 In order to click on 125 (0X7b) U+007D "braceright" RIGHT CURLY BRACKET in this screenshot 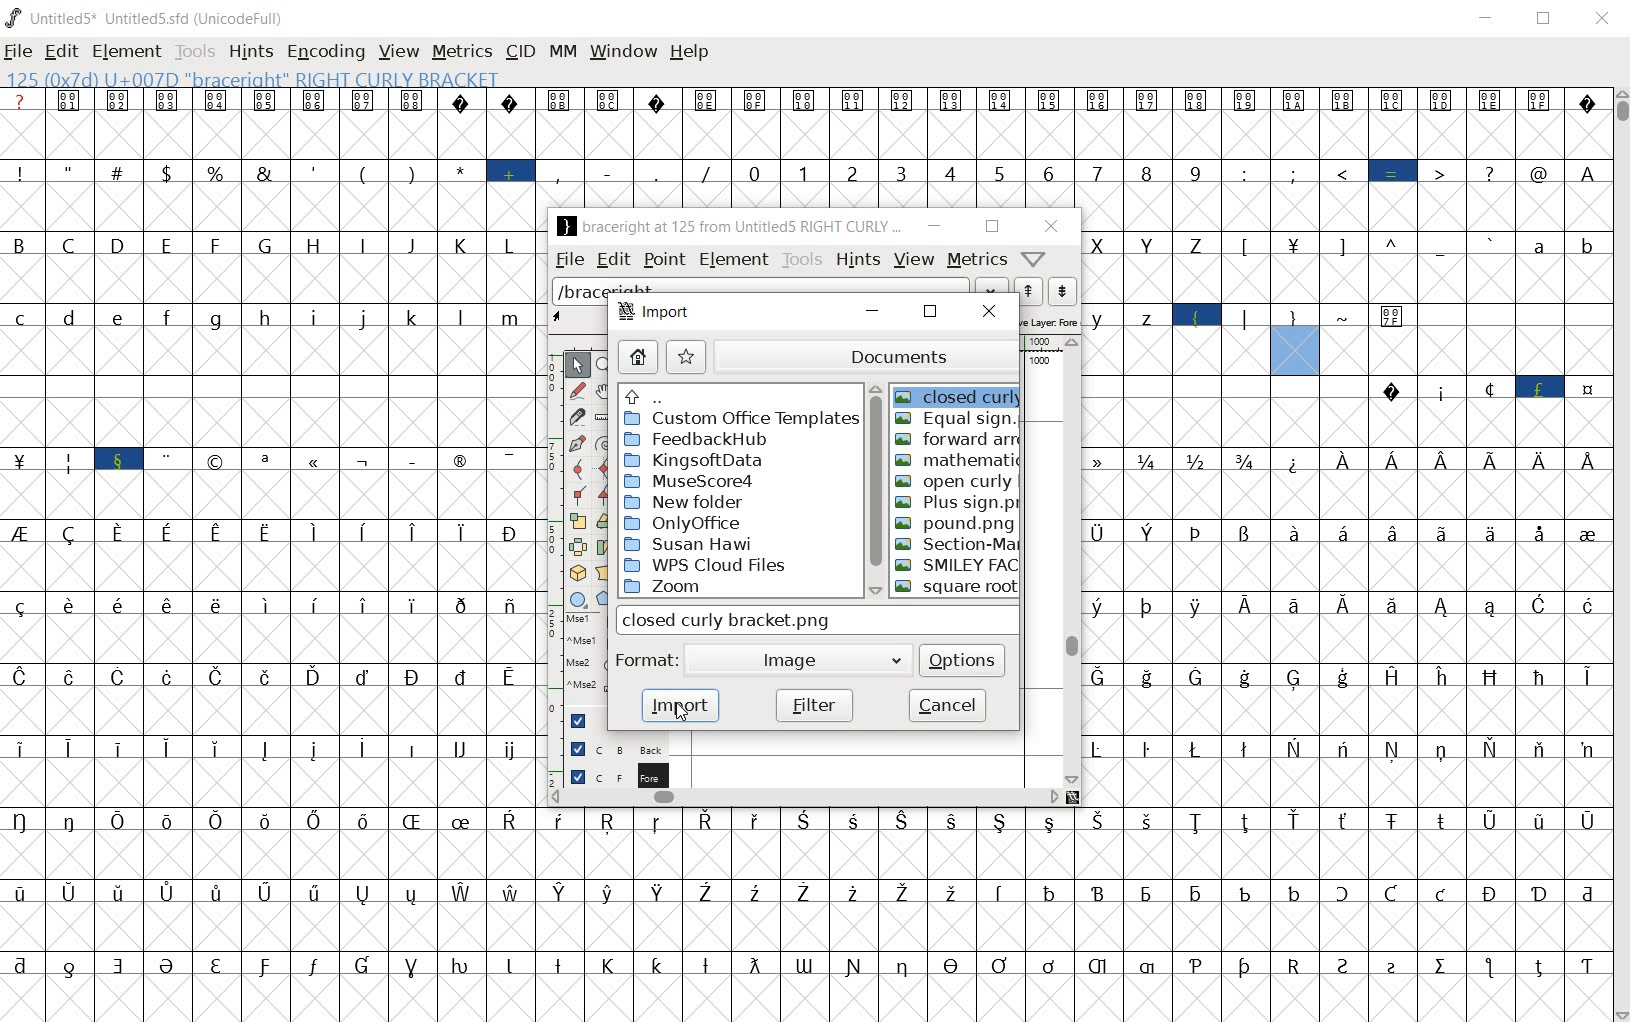, I will do `click(1297, 340)`.